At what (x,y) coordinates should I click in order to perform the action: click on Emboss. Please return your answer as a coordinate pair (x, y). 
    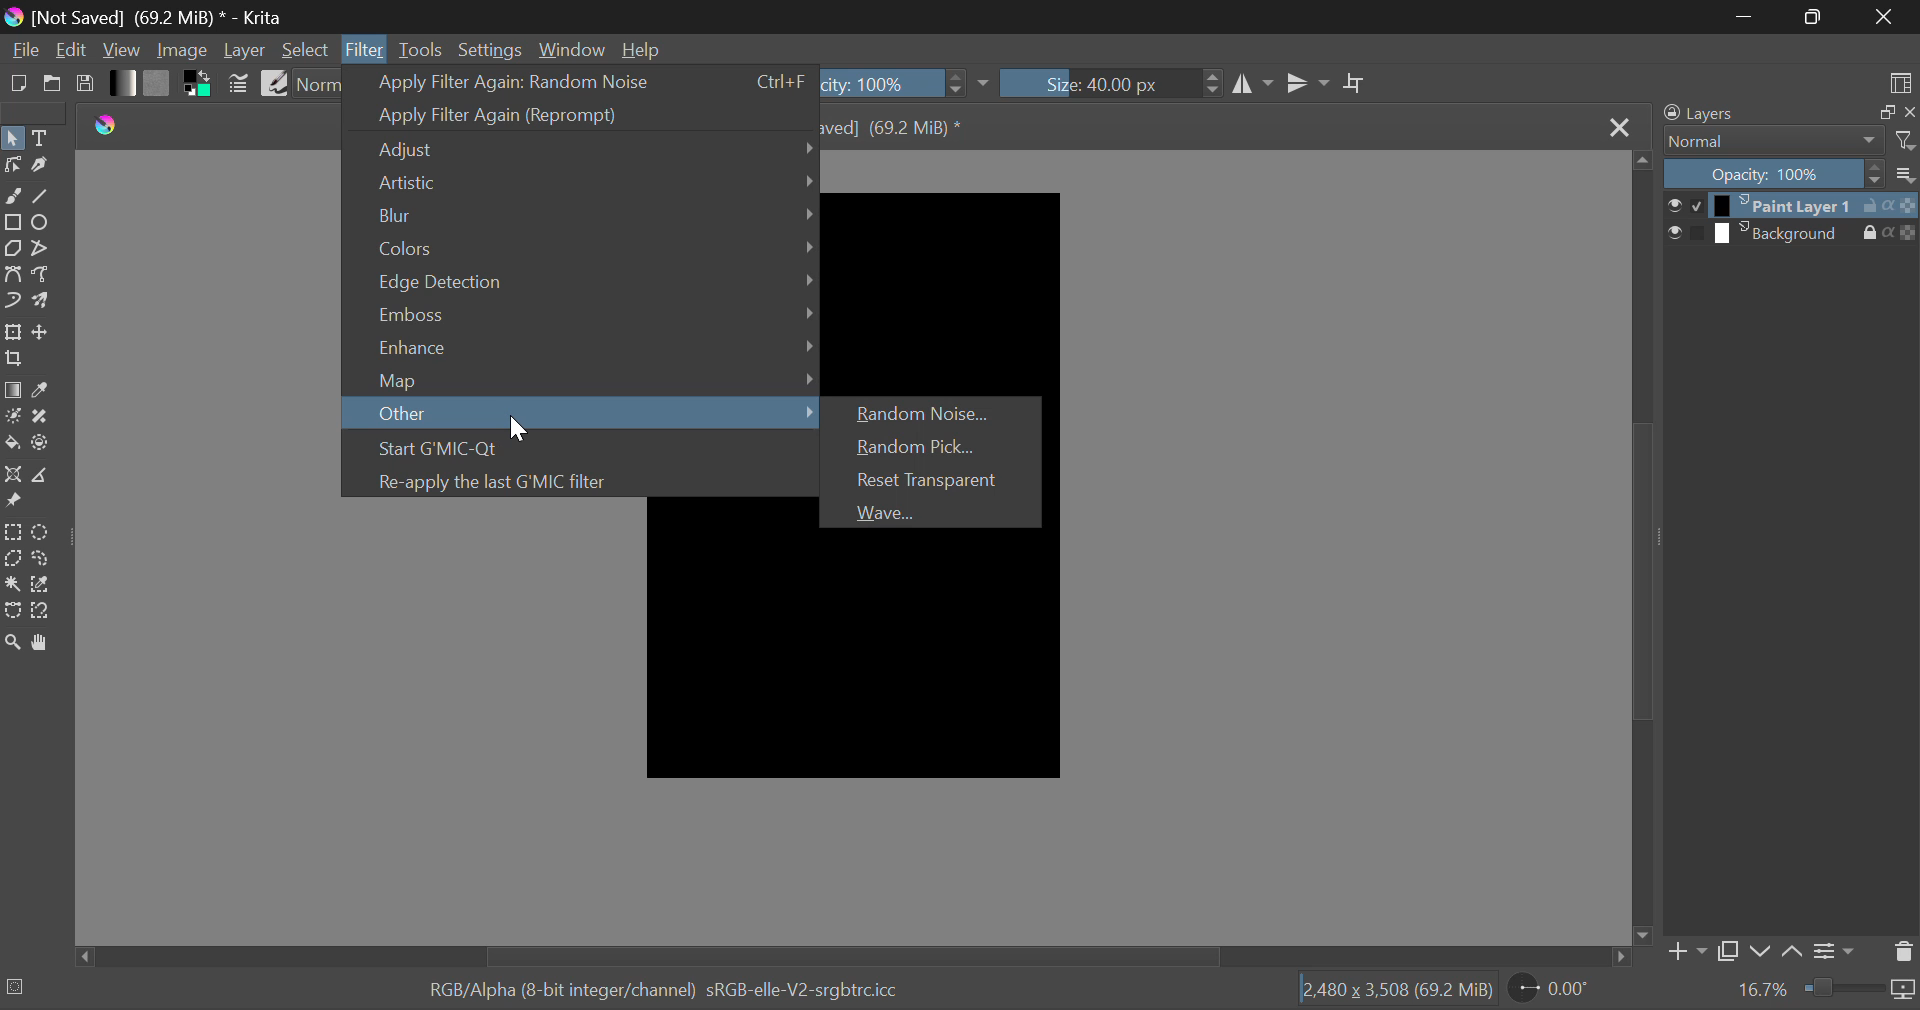
    Looking at the image, I should click on (582, 314).